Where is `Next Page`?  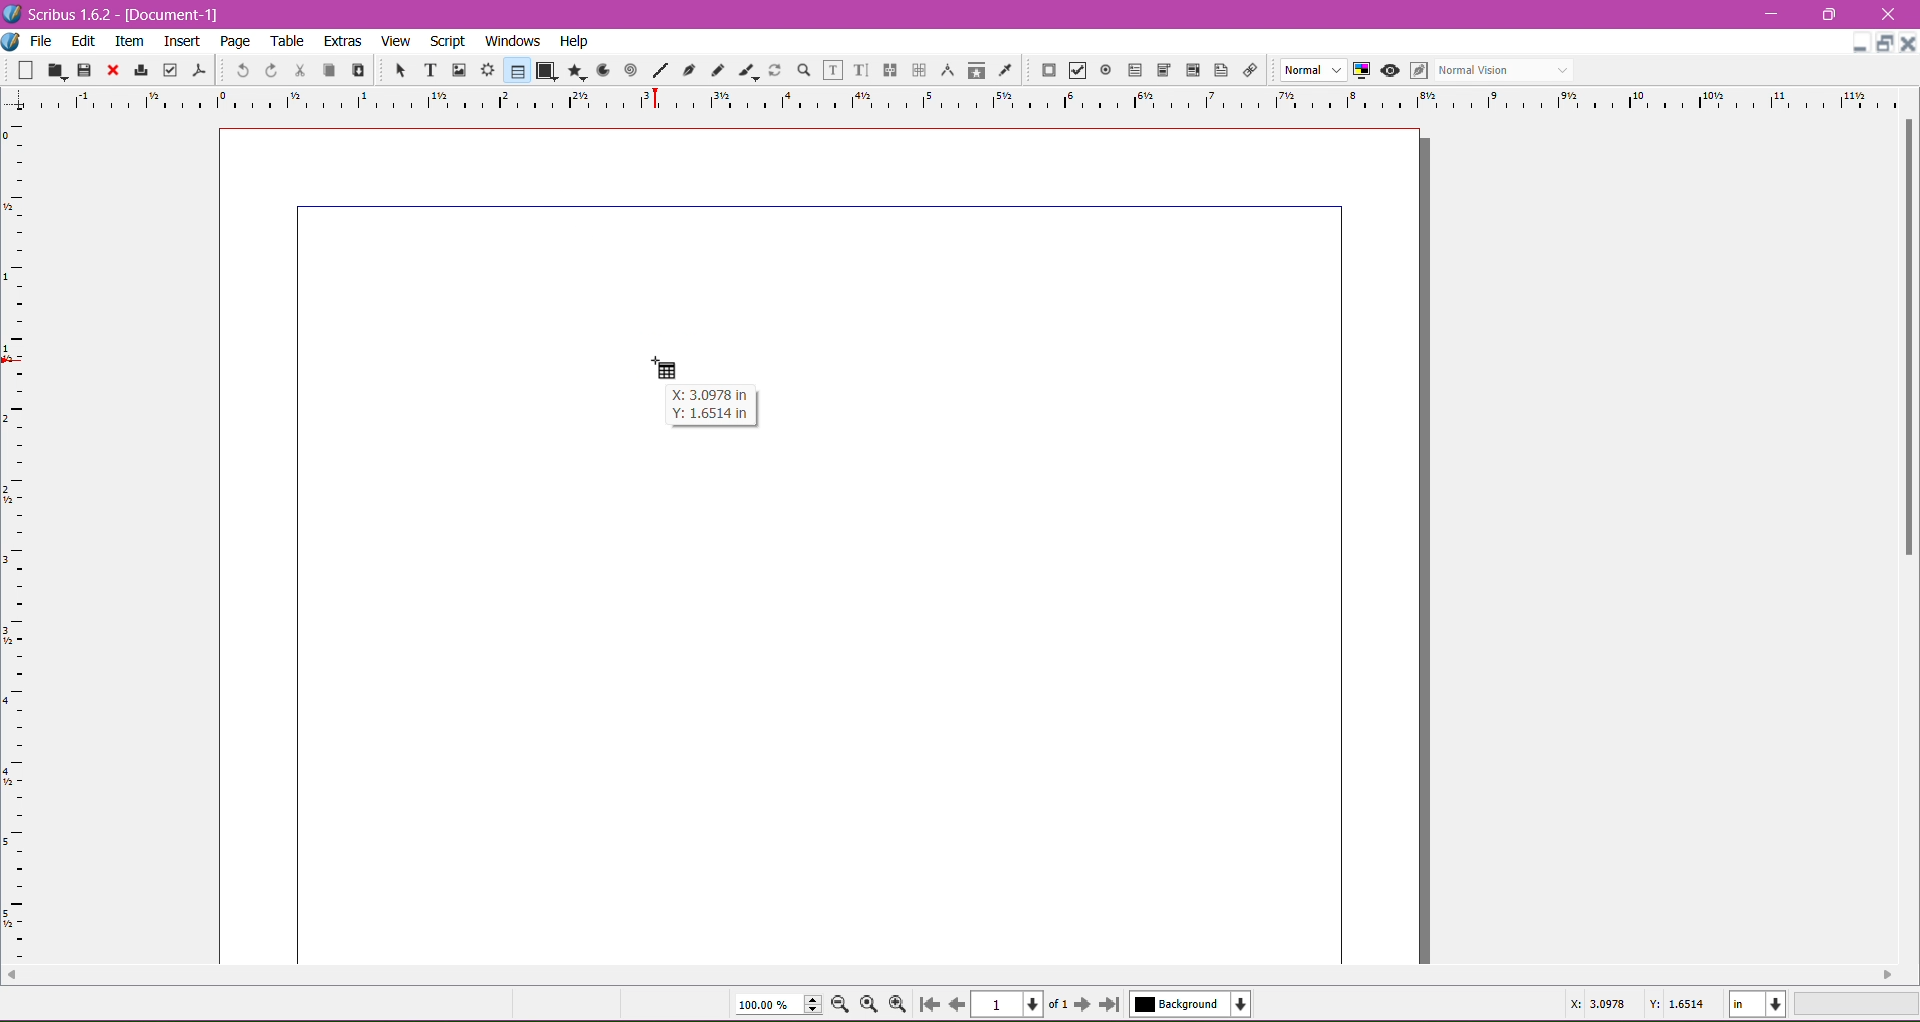
Next Page is located at coordinates (1085, 1003).